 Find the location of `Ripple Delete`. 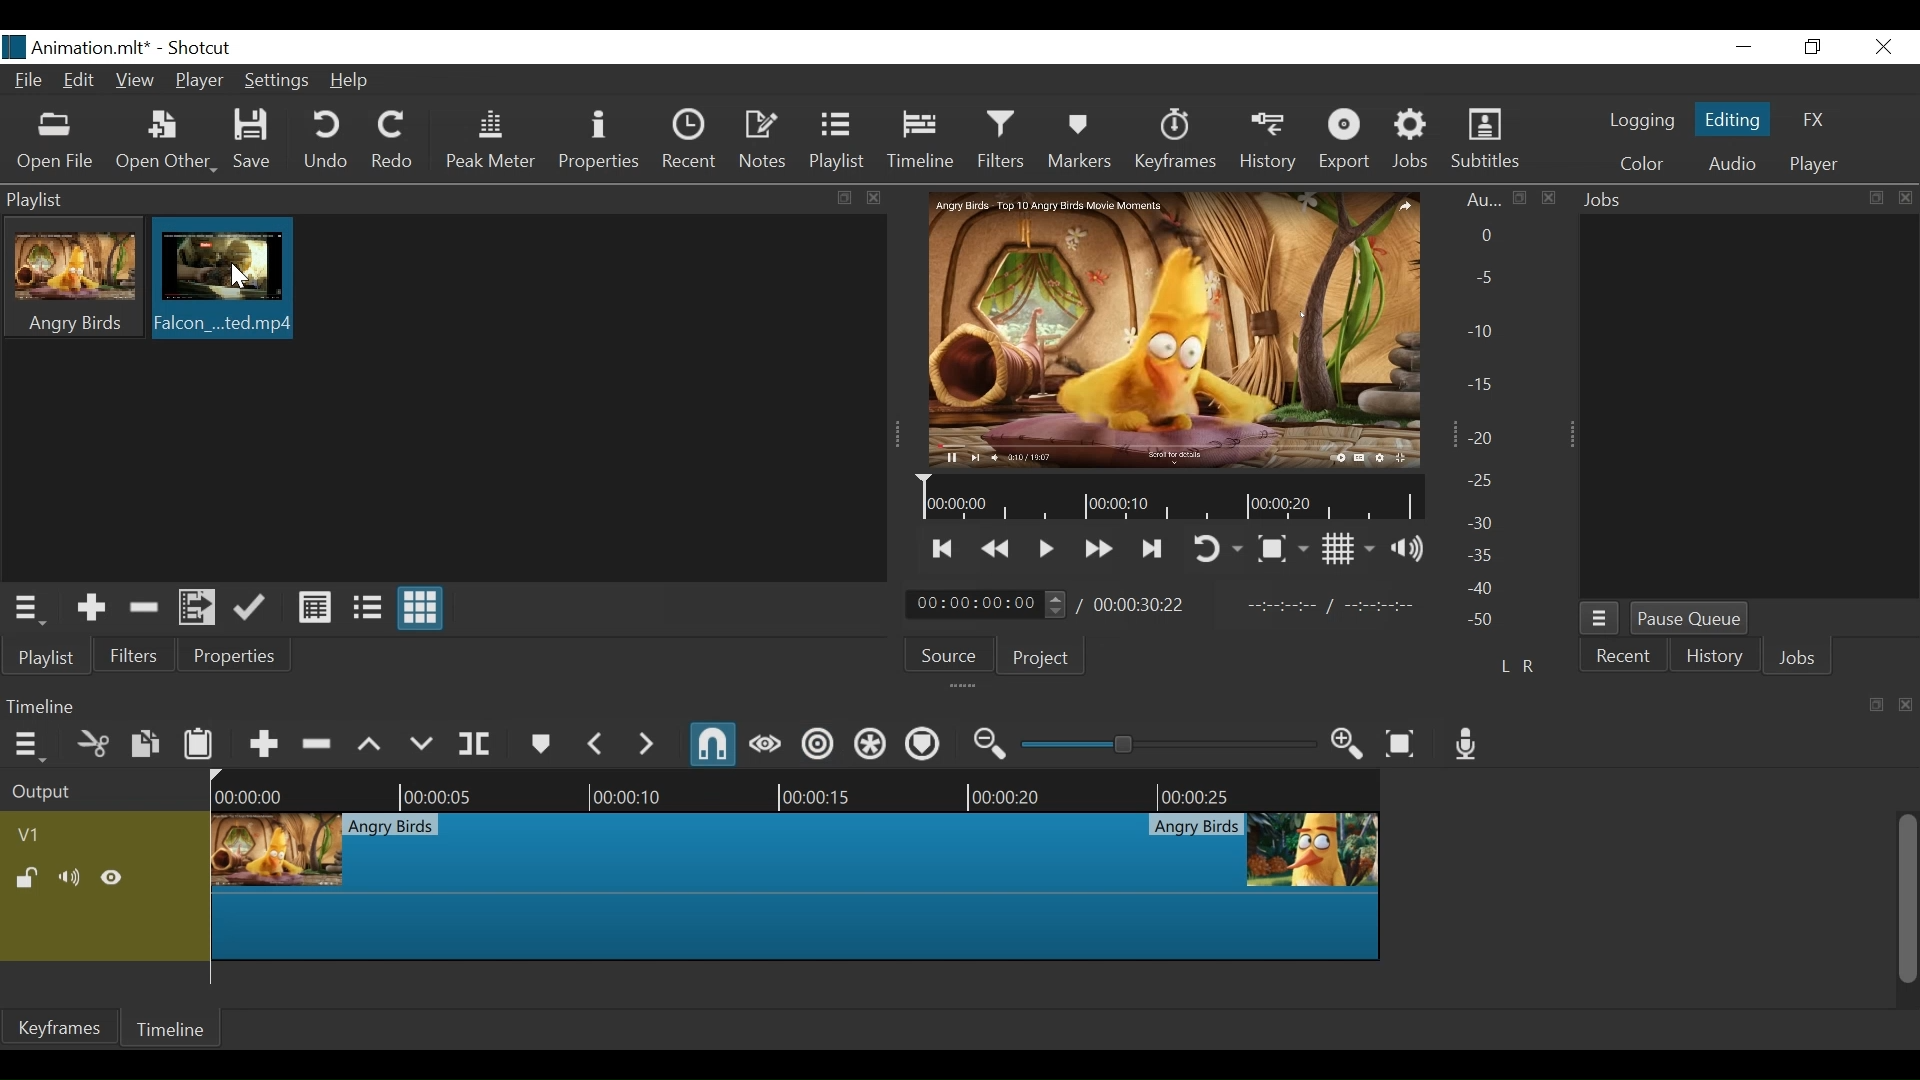

Ripple Delete is located at coordinates (319, 741).